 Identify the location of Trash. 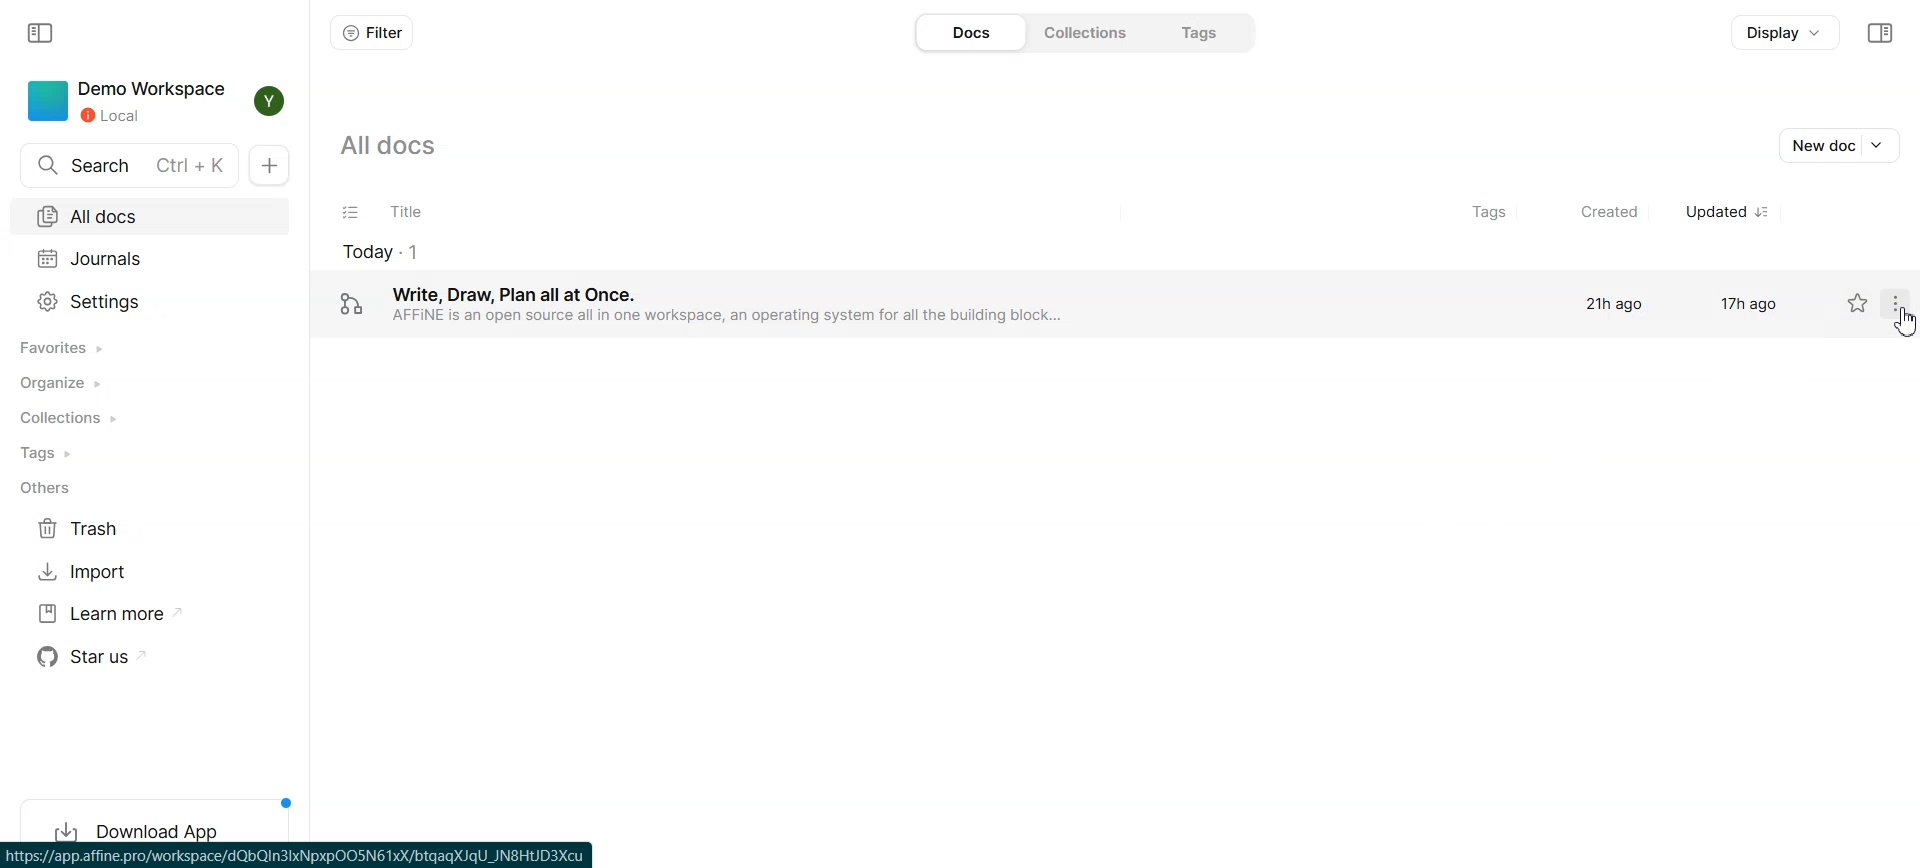
(153, 529).